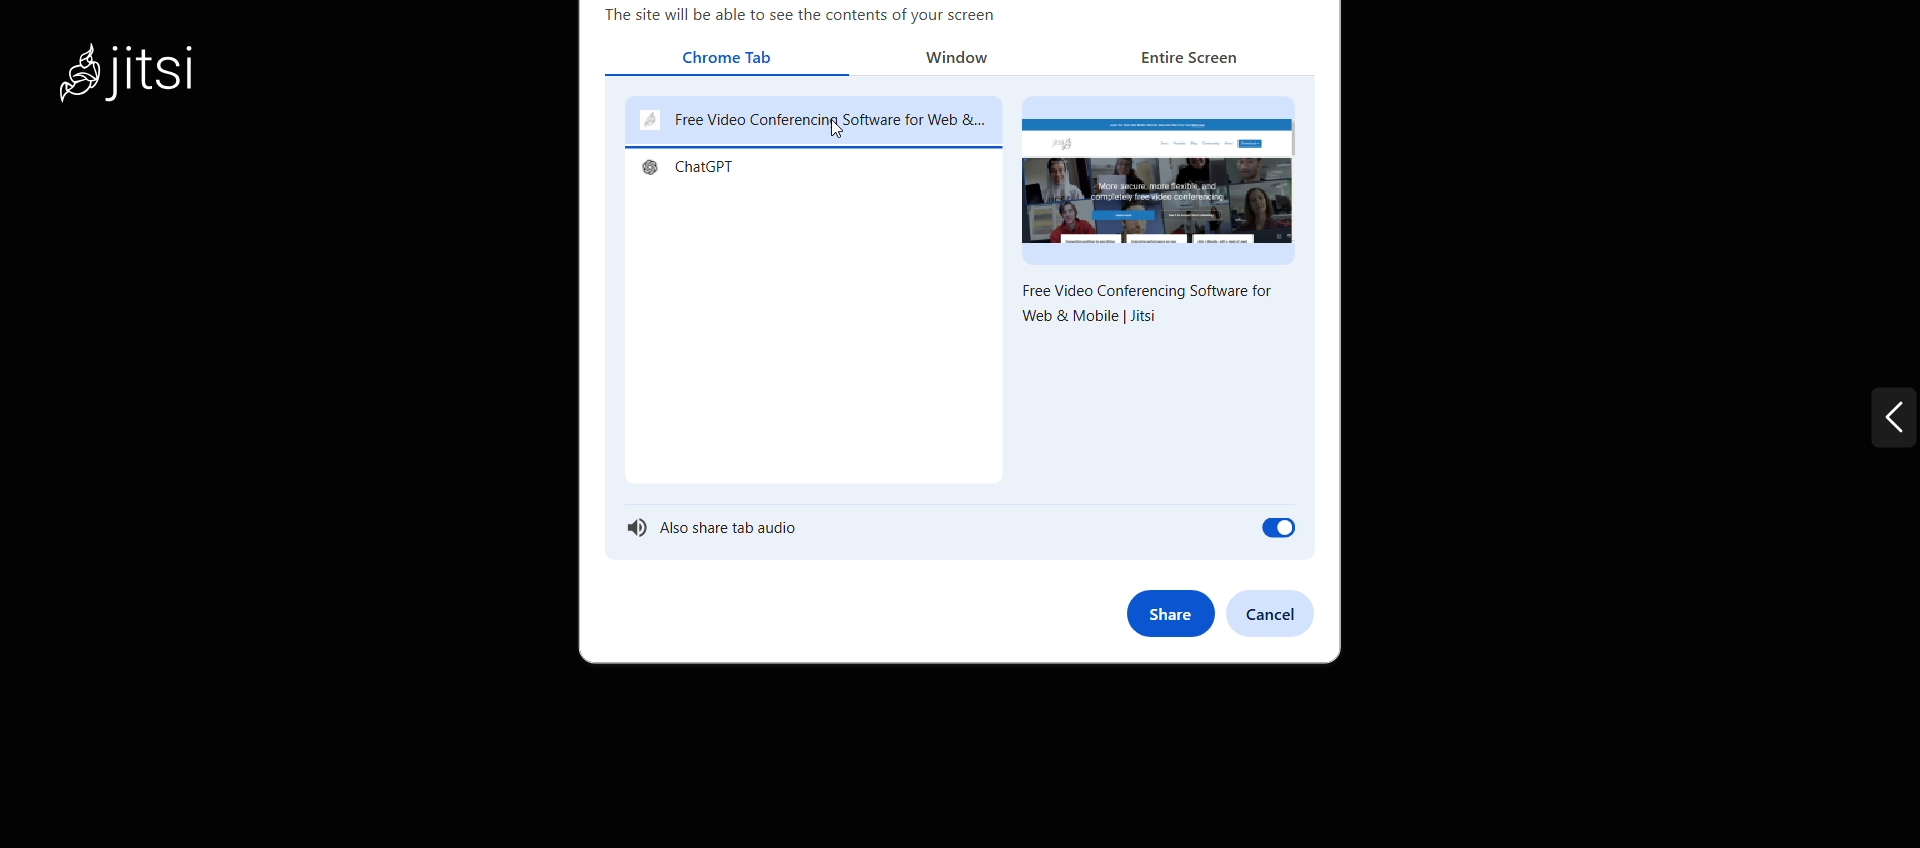 Image resolution: width=1920 pixels, height=848 pixels. What do you see at coordinates (1147, 309) in the screenshot?
I see `Free Video Conferencing Software for
Web & Mobile | tsi` at bounding box center [1147, 309].